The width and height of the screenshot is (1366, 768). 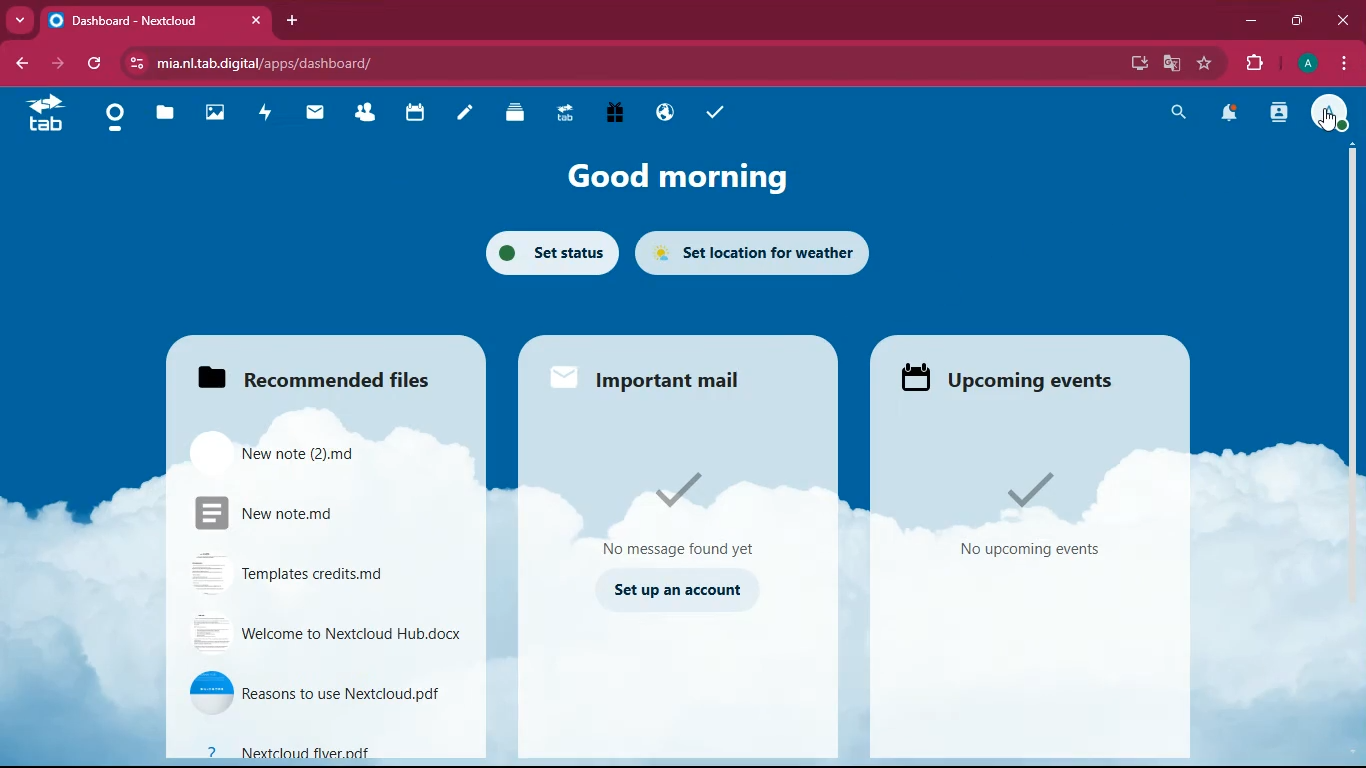 I want to click on file, so click(x=324, y=694).